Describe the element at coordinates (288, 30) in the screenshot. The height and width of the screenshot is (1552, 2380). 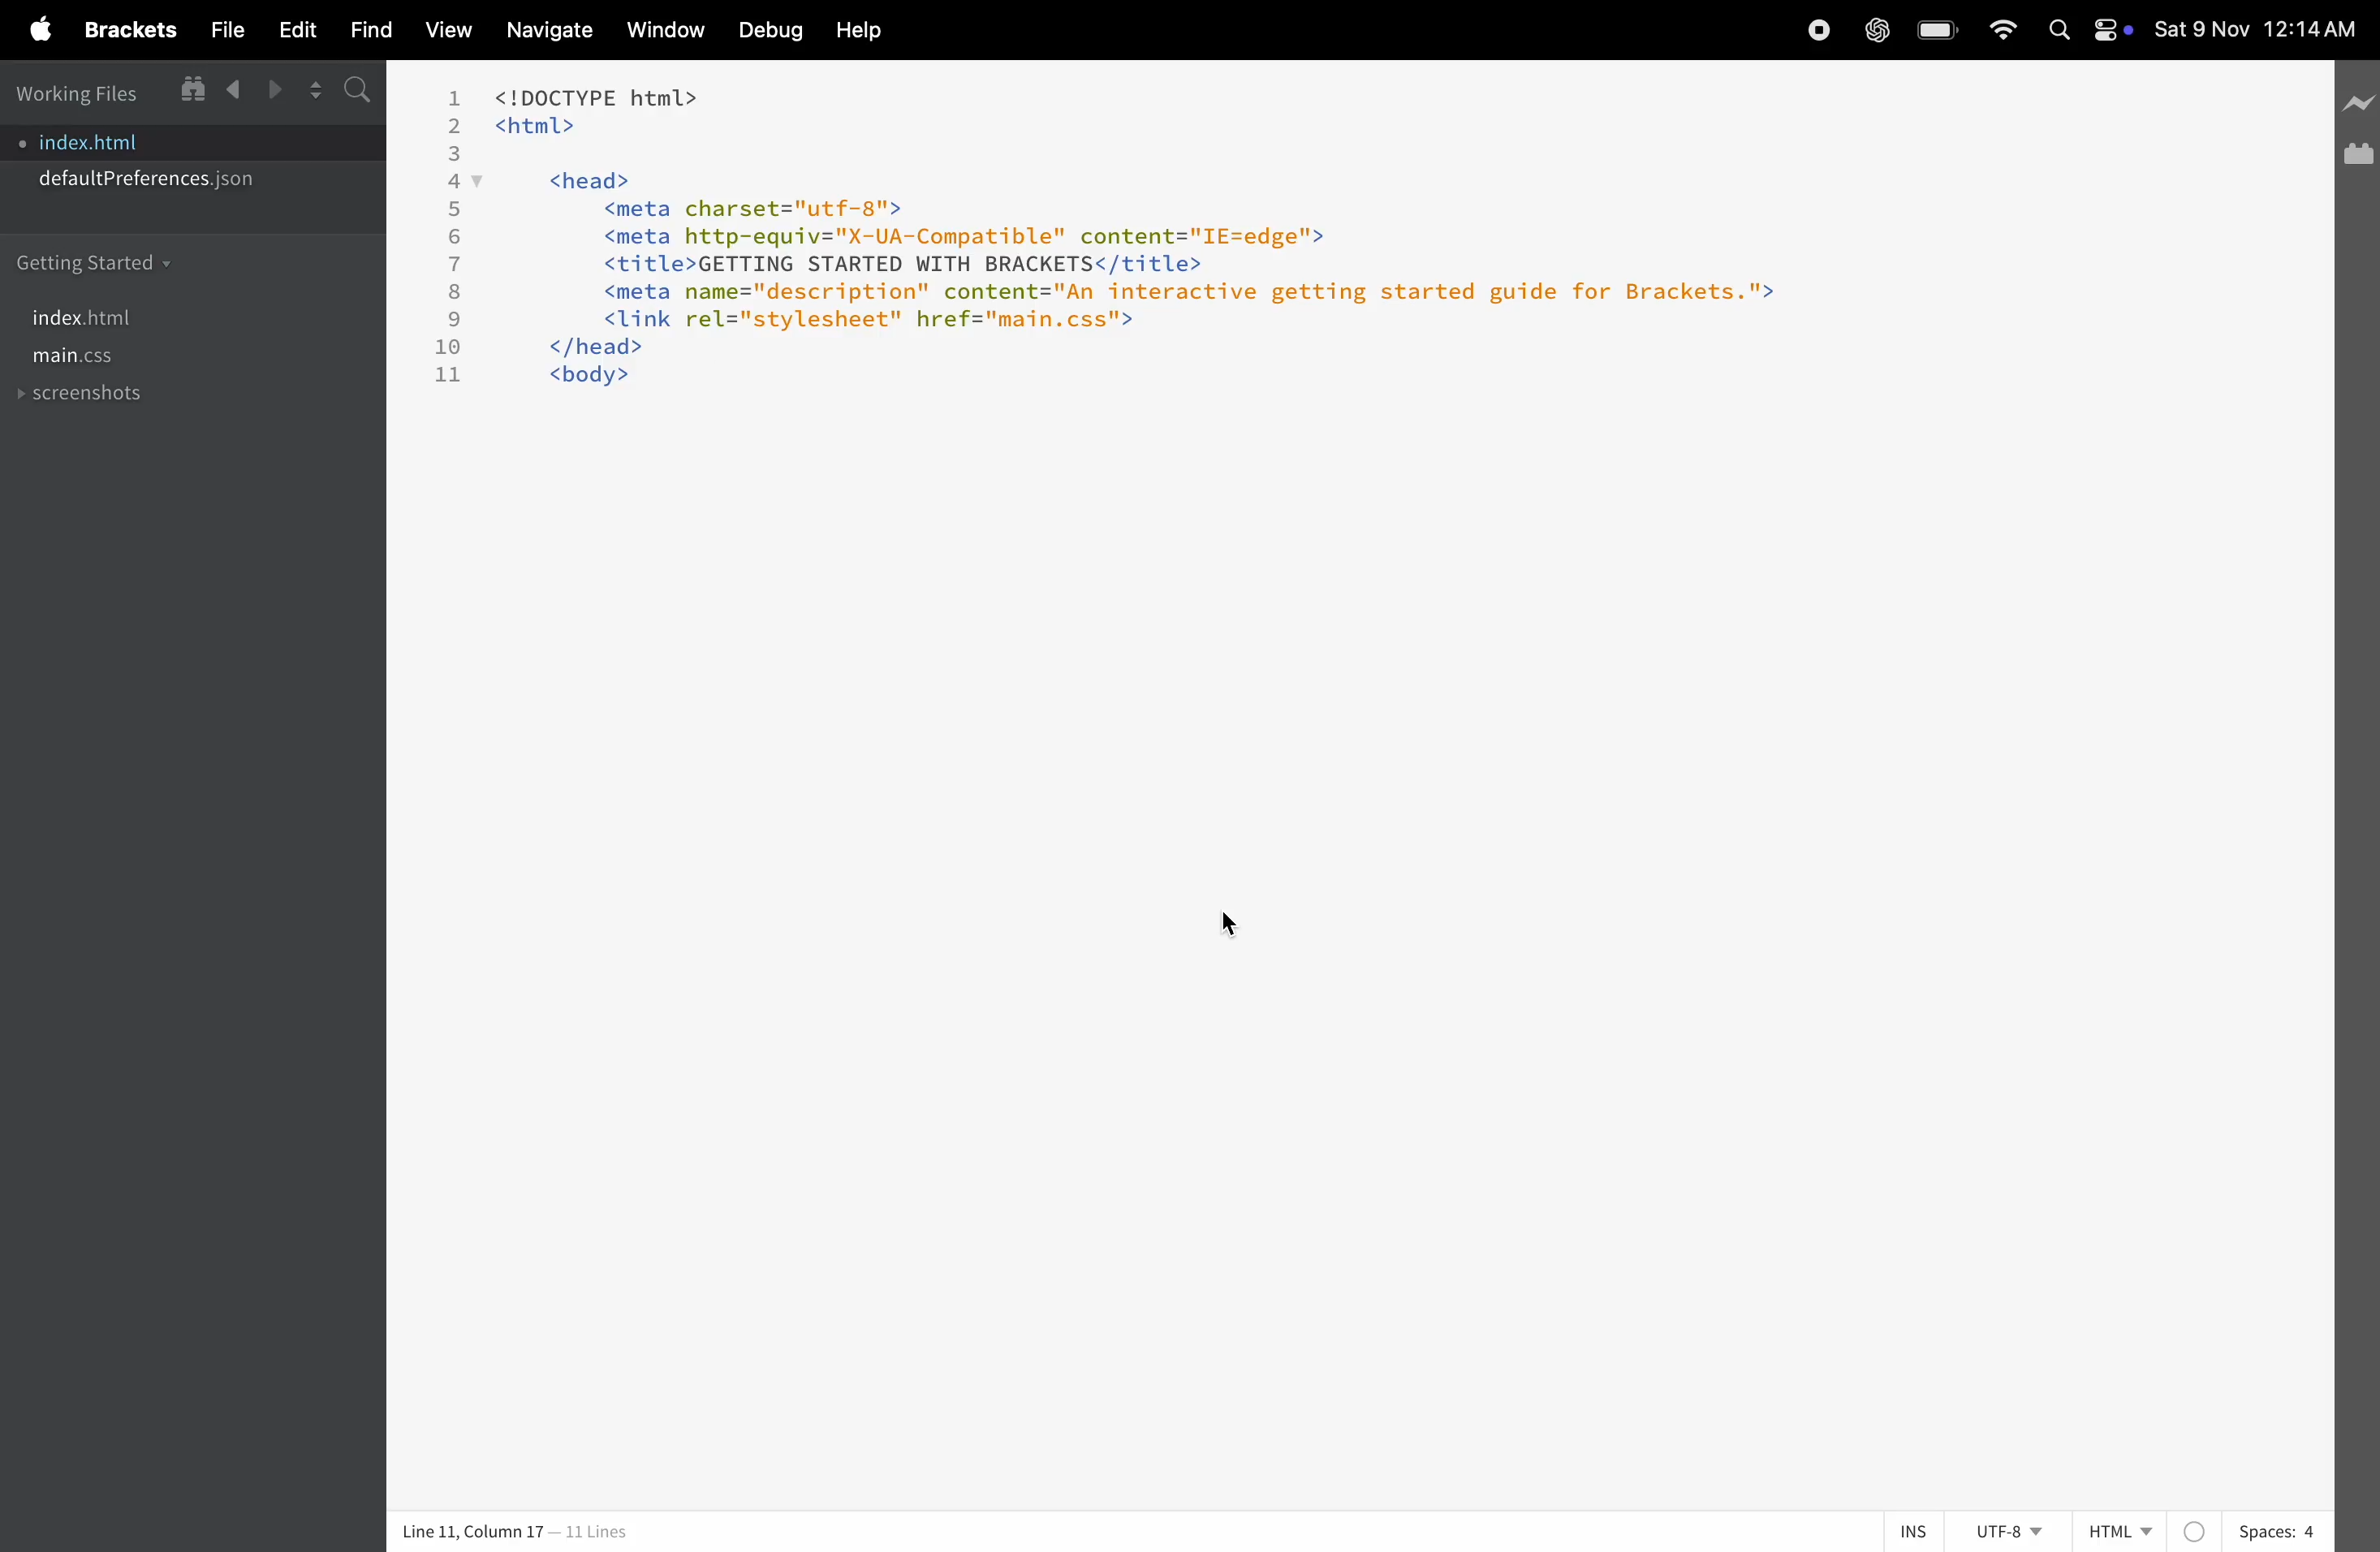
I see `edit` at that location.